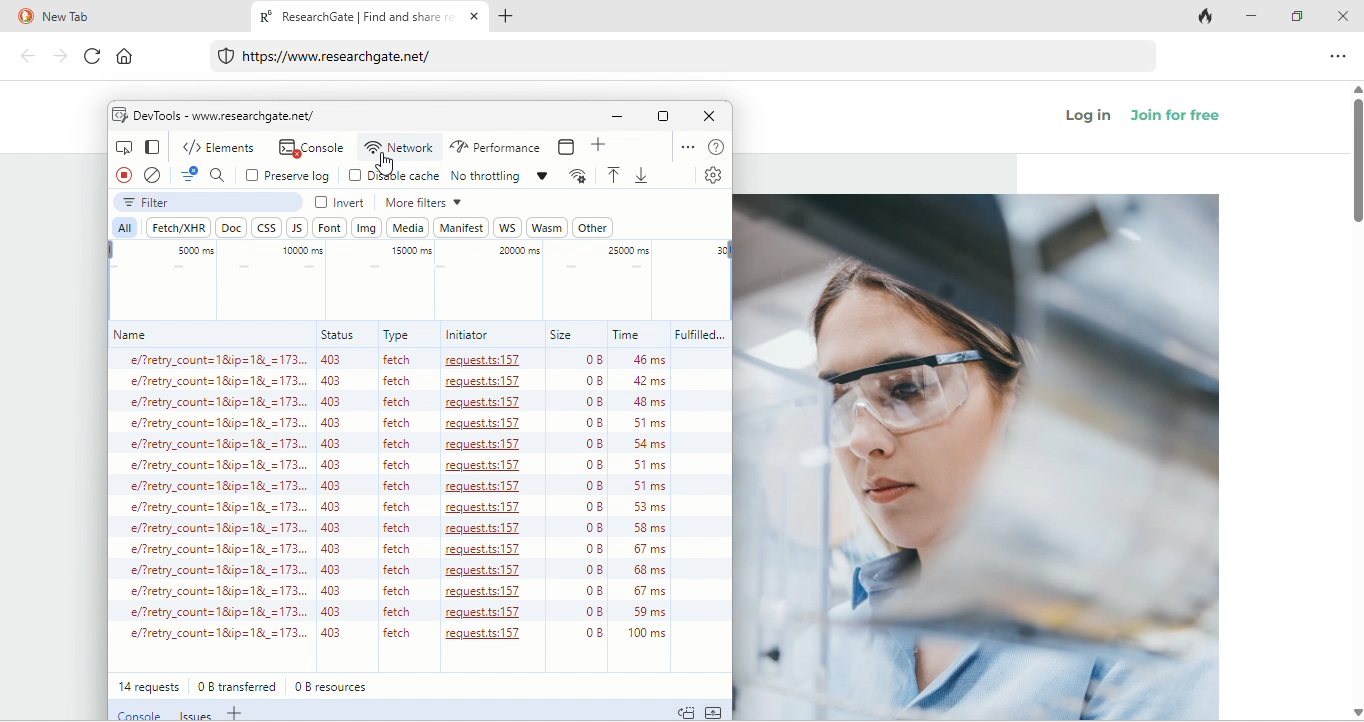  What do you see at coordinates (237, 714) in the screenshot?
I see `add` at bounding box center [237, 714].